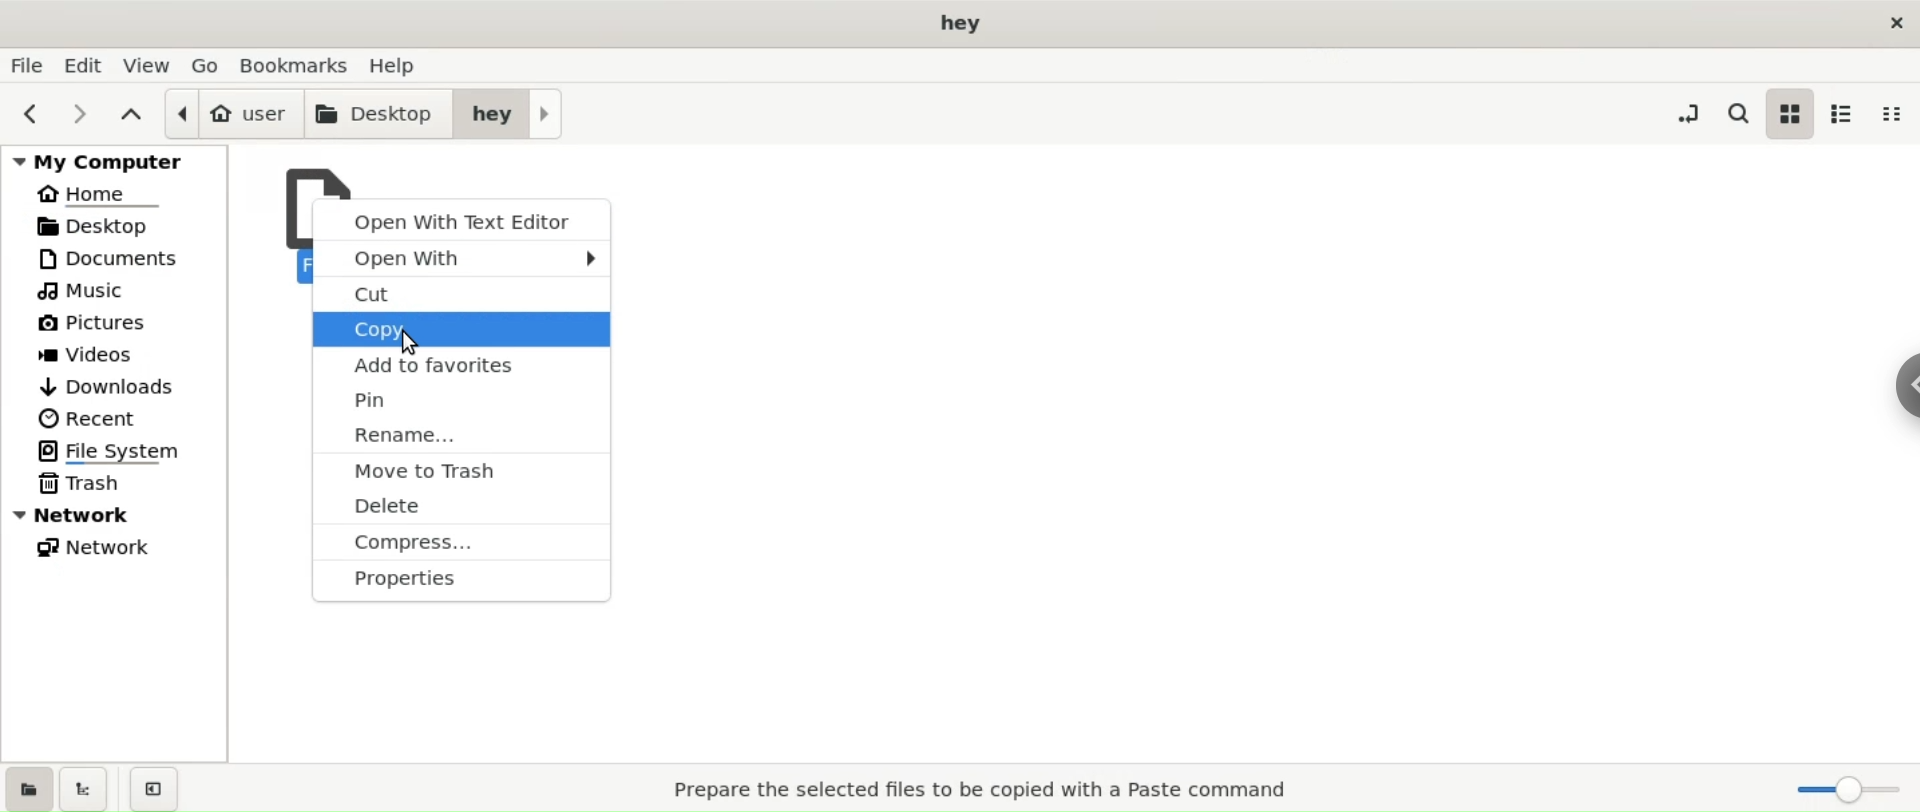 The image size is (1920, 812). Describe the element at coordinates (1688, 113) in the screenshot. I see `toggle location entry` at that location.